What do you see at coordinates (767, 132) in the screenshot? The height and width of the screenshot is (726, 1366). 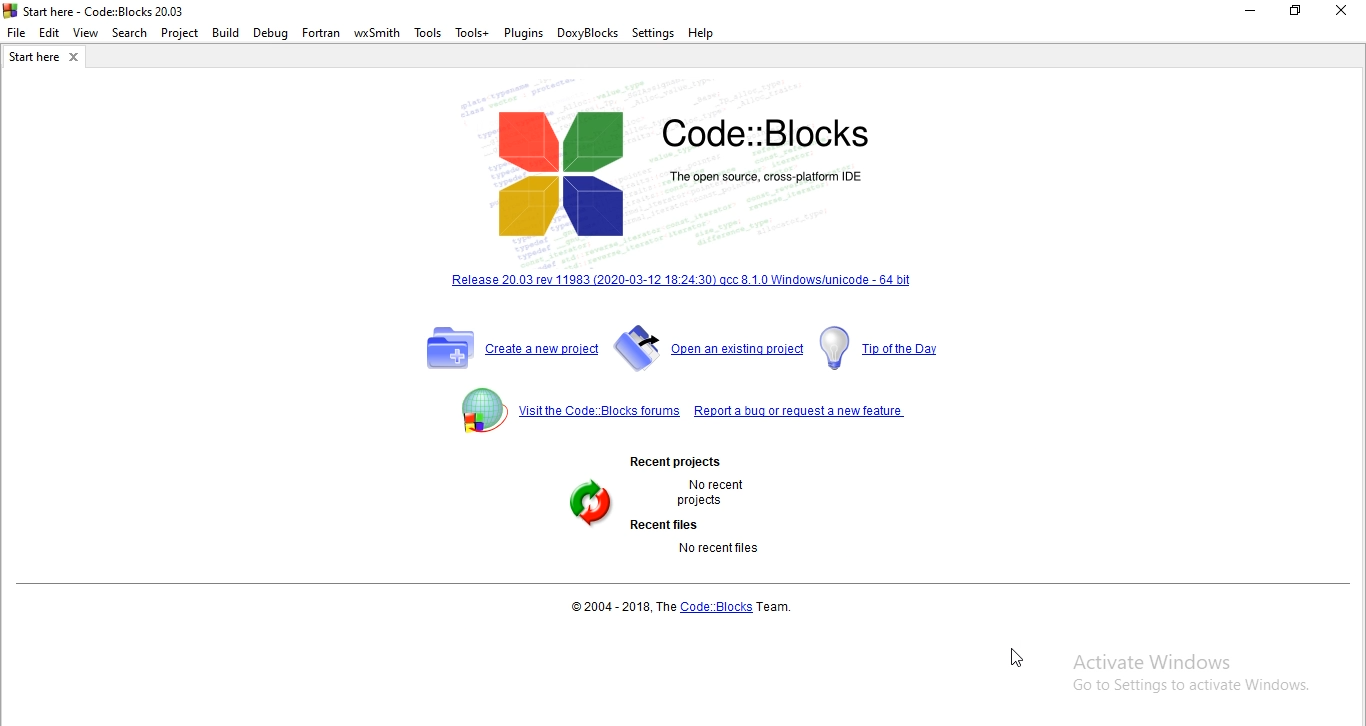 I see ` Code::Blocks` at bounding box center [767, 132].